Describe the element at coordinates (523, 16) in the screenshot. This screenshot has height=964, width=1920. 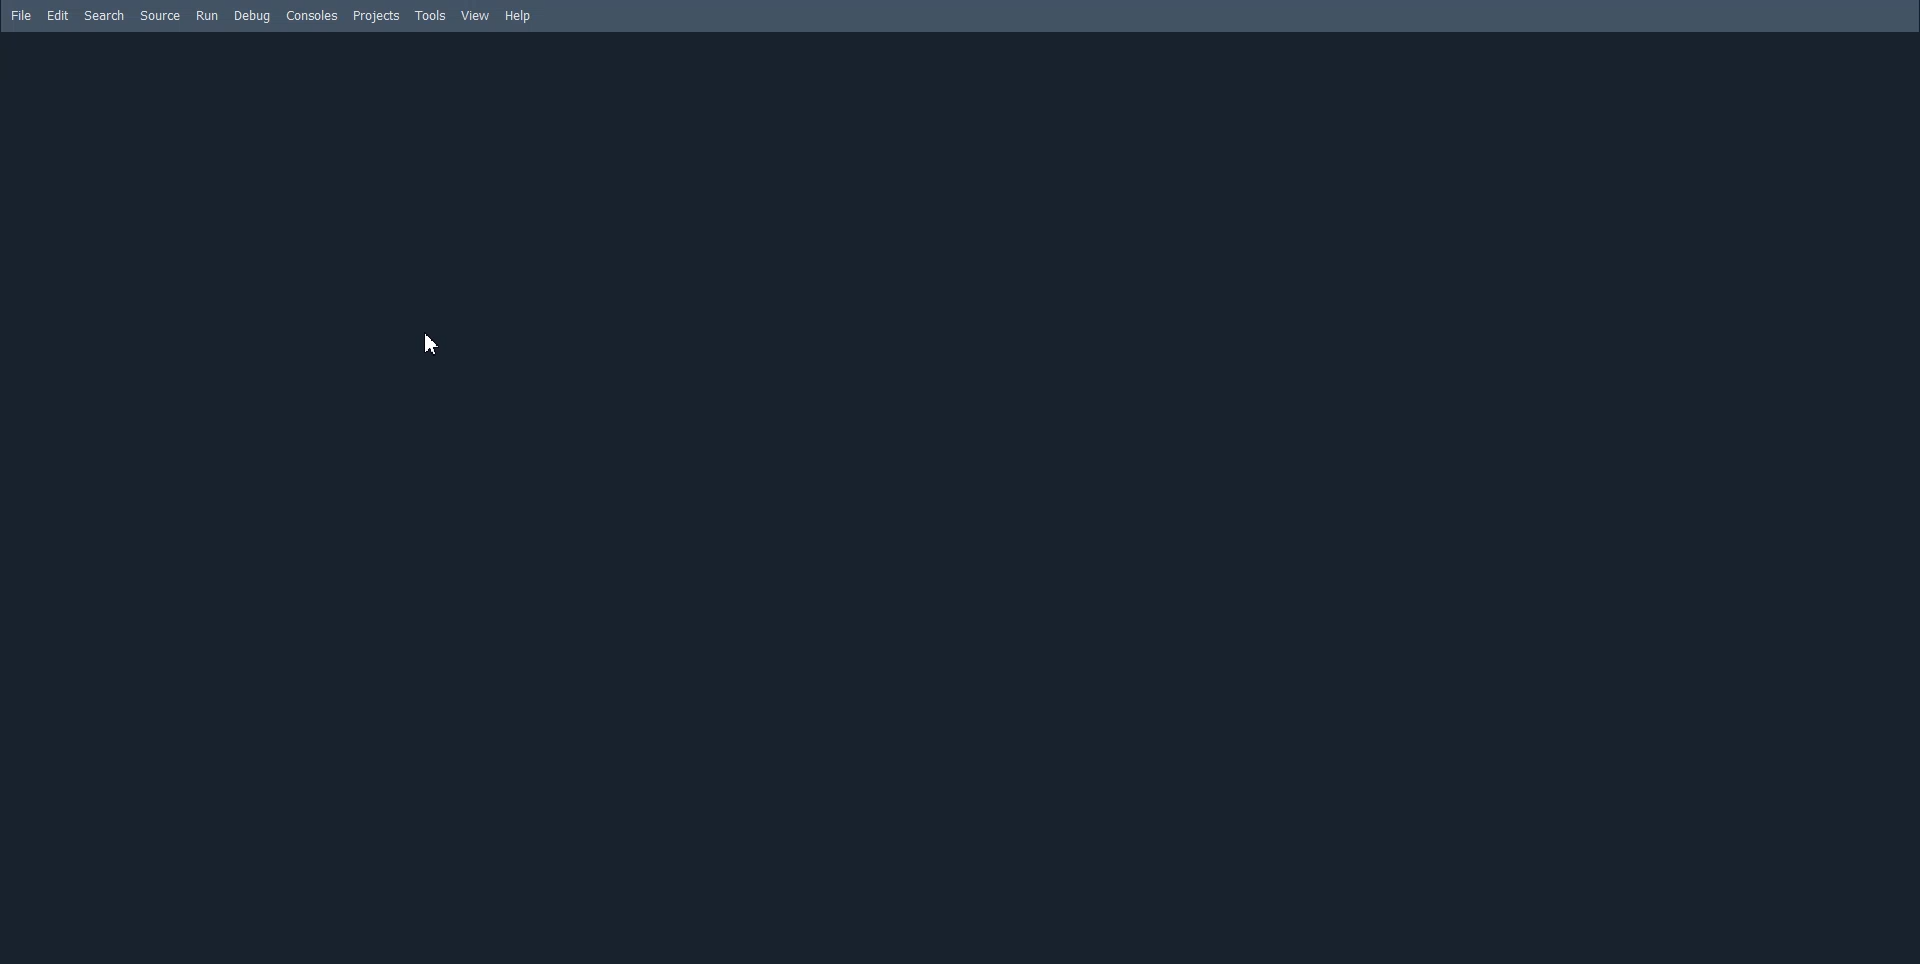
I see `Help` at that location.